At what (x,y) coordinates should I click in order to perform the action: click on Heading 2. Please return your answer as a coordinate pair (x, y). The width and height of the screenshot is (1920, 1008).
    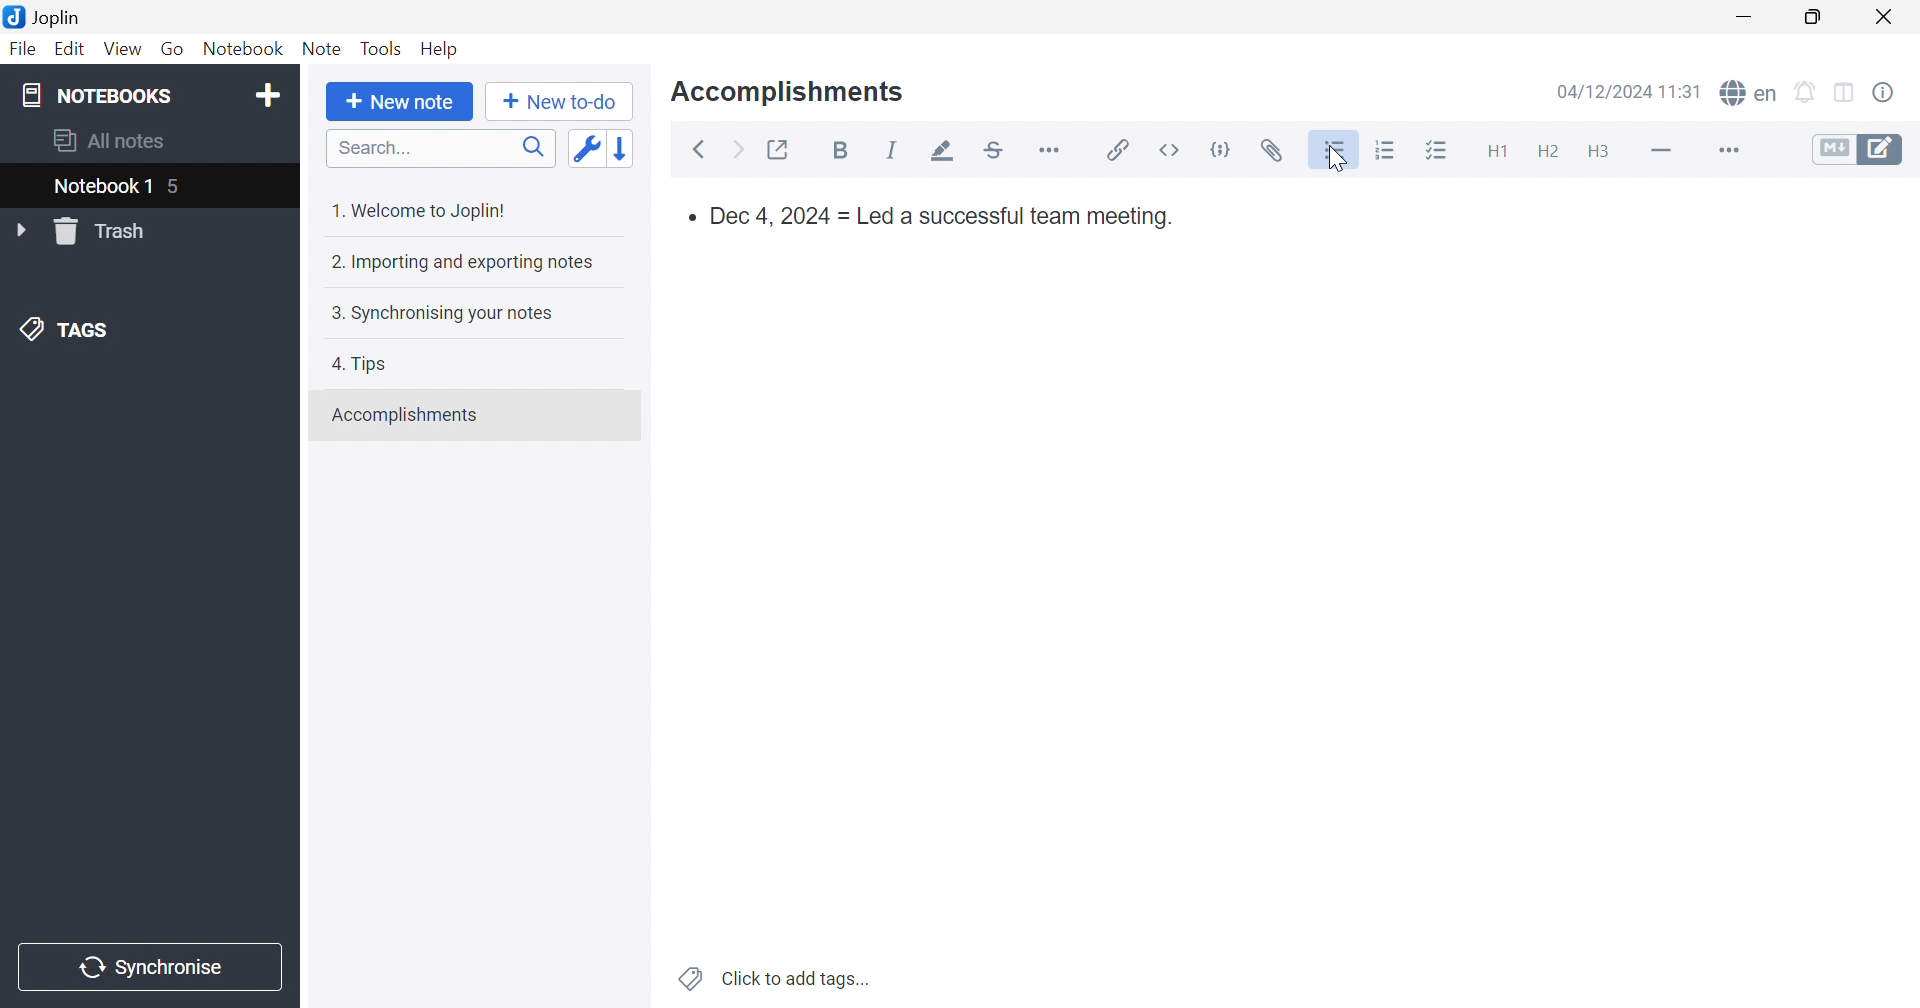
    Looking at the image, I should click on (1546, 149).